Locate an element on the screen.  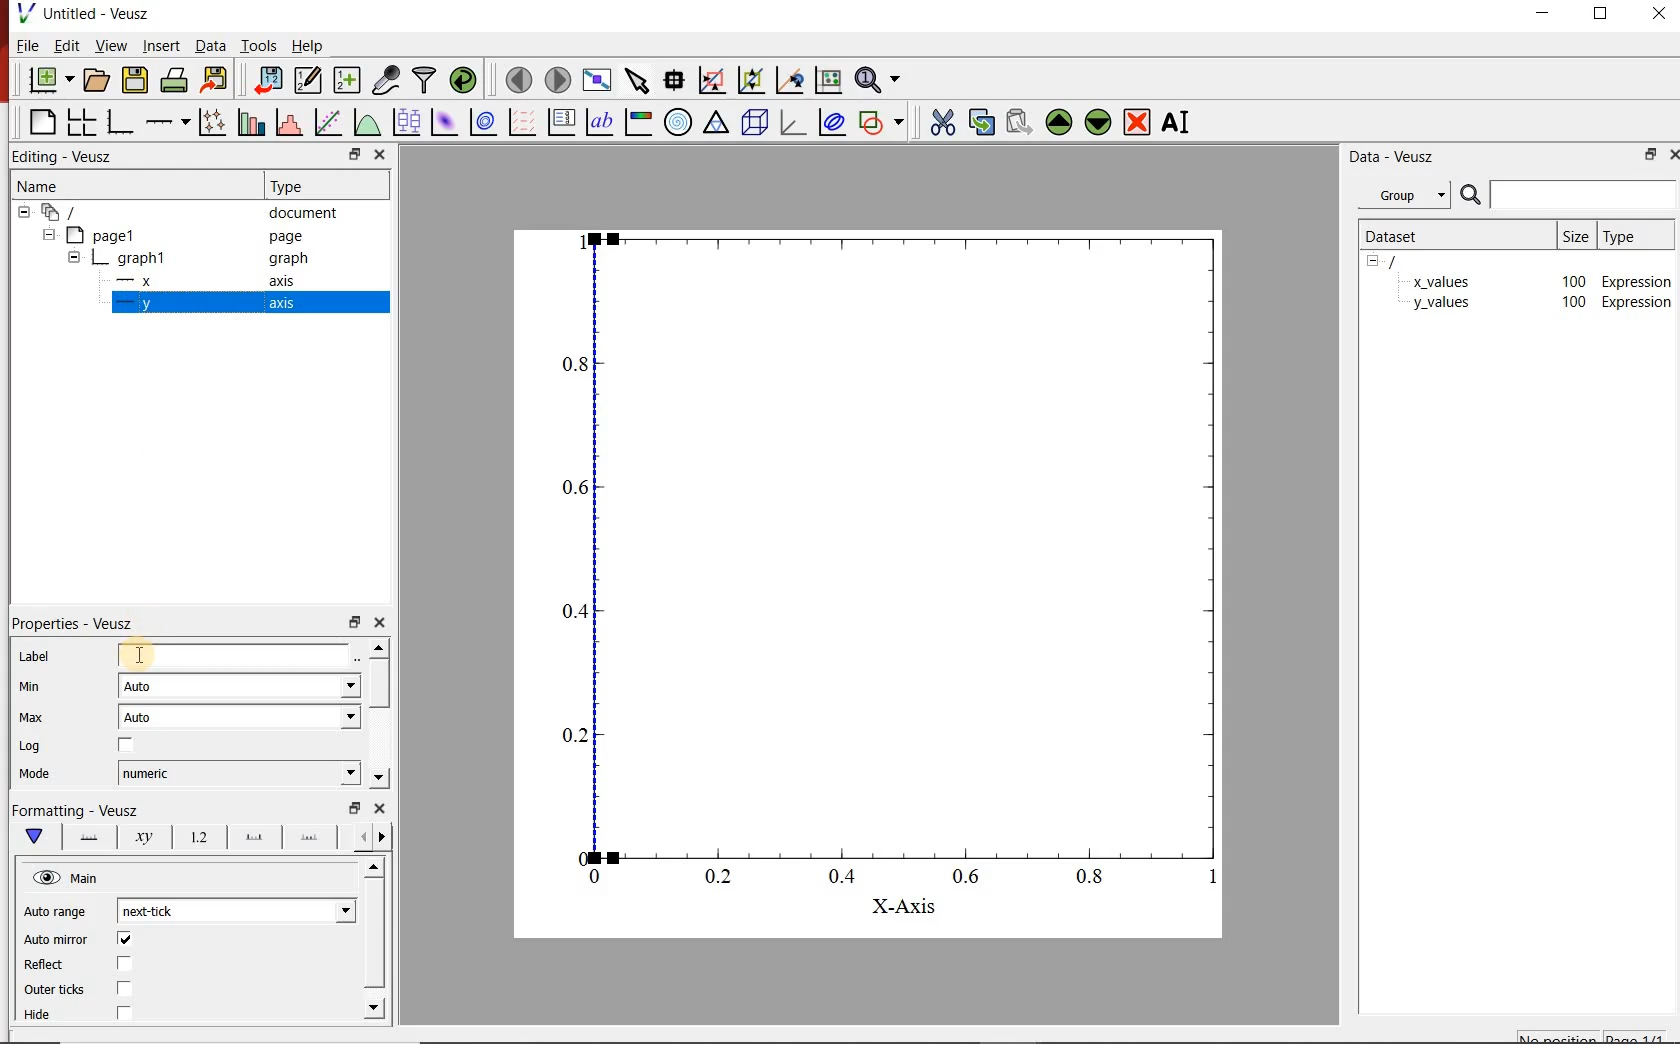
next tick is located at coordinates (237, 910).